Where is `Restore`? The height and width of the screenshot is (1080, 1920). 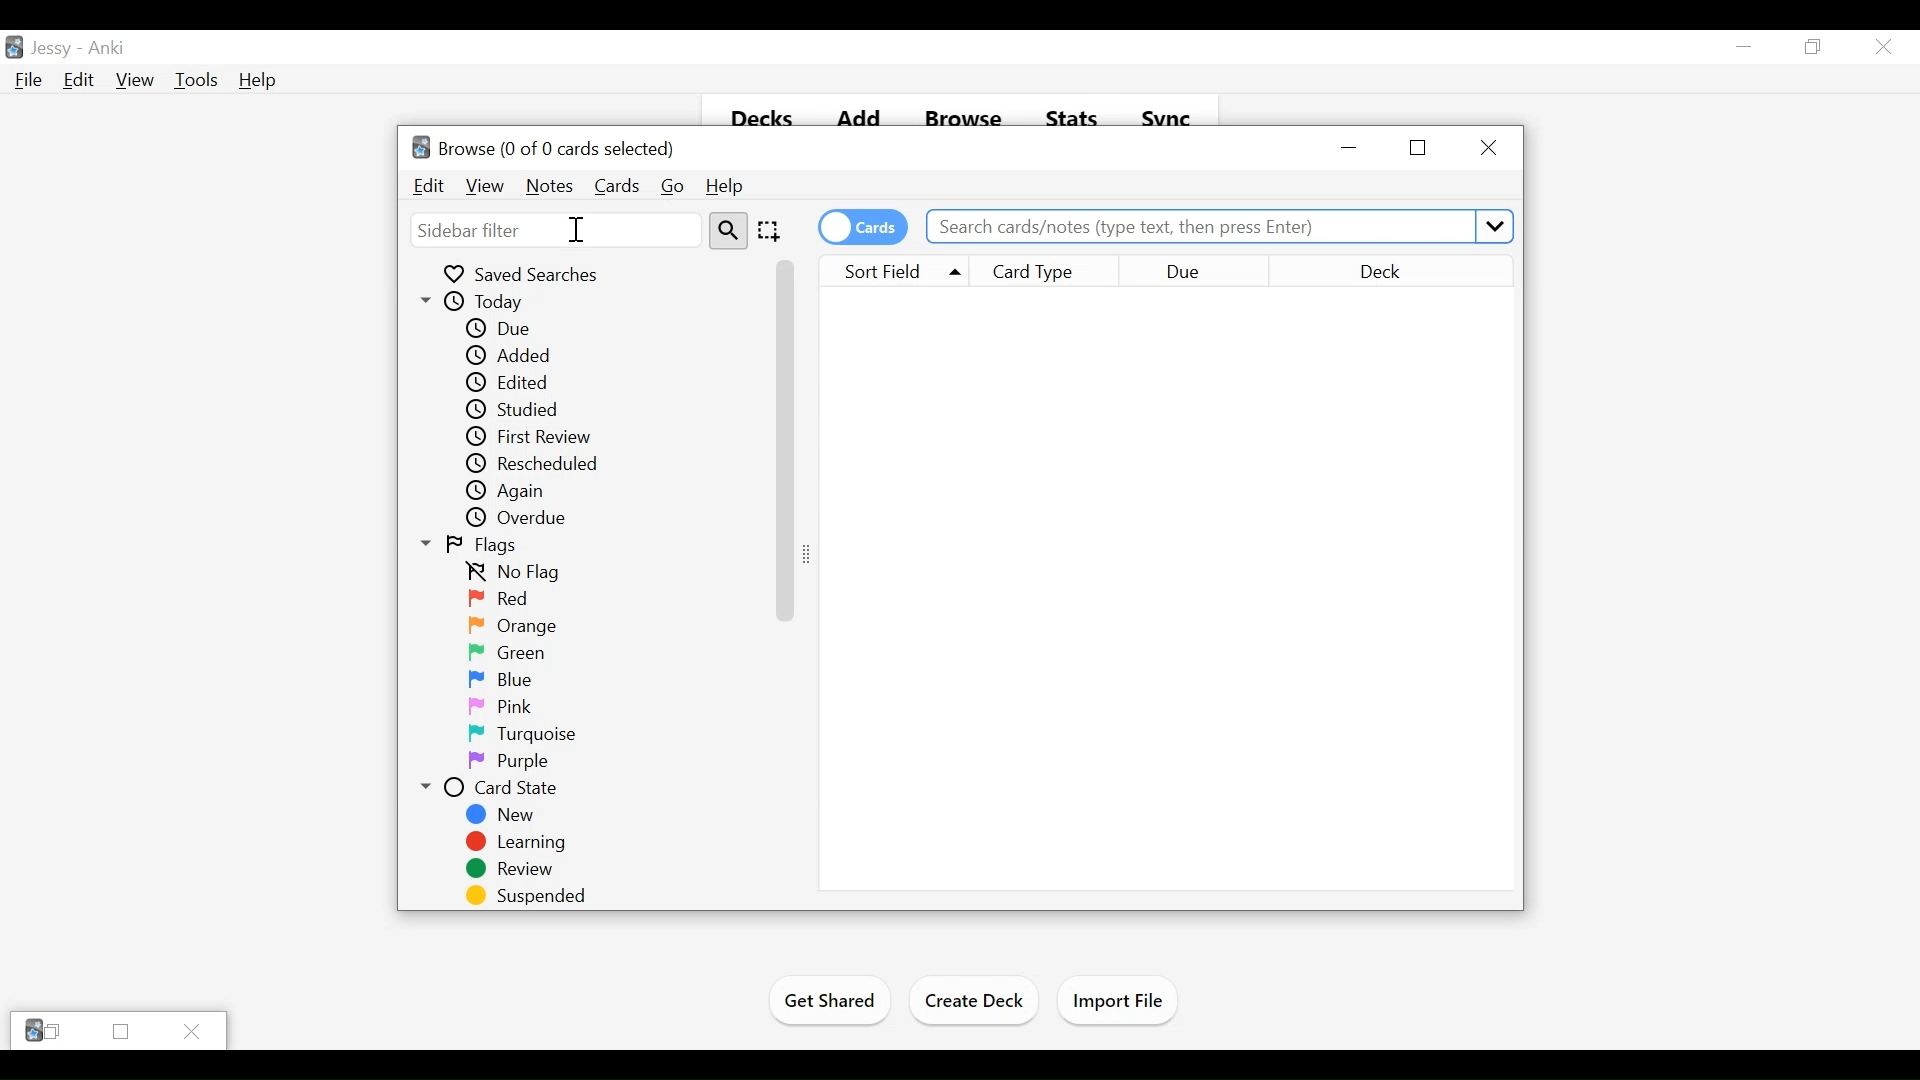
Restore is located at coordinates (1811, 47).